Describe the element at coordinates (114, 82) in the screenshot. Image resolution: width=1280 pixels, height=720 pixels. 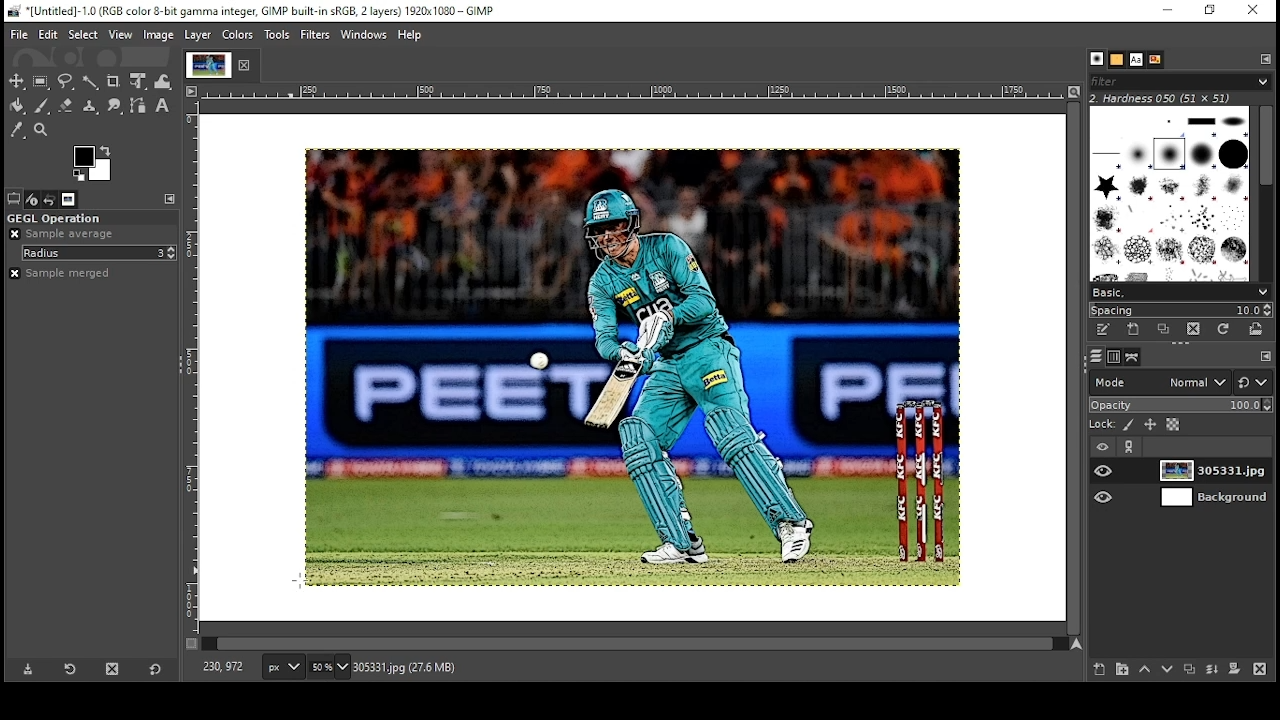
I see `crop tool` at that location.